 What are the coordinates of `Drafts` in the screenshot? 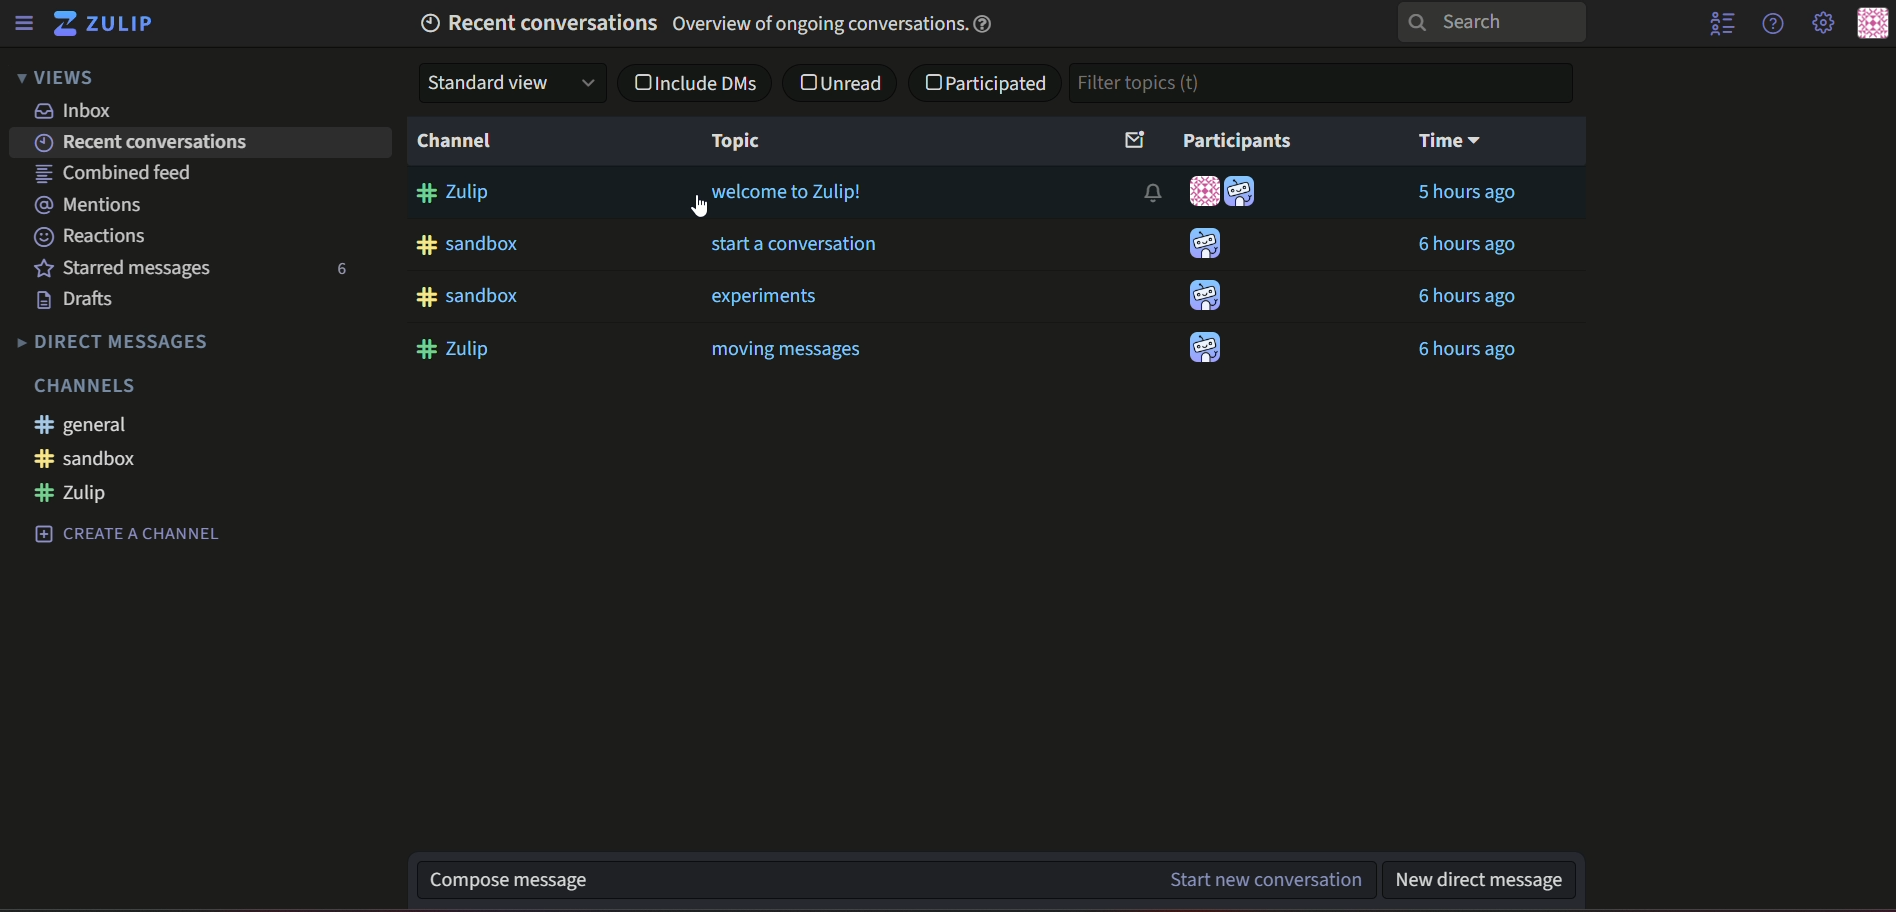 It's located at (75, 300).